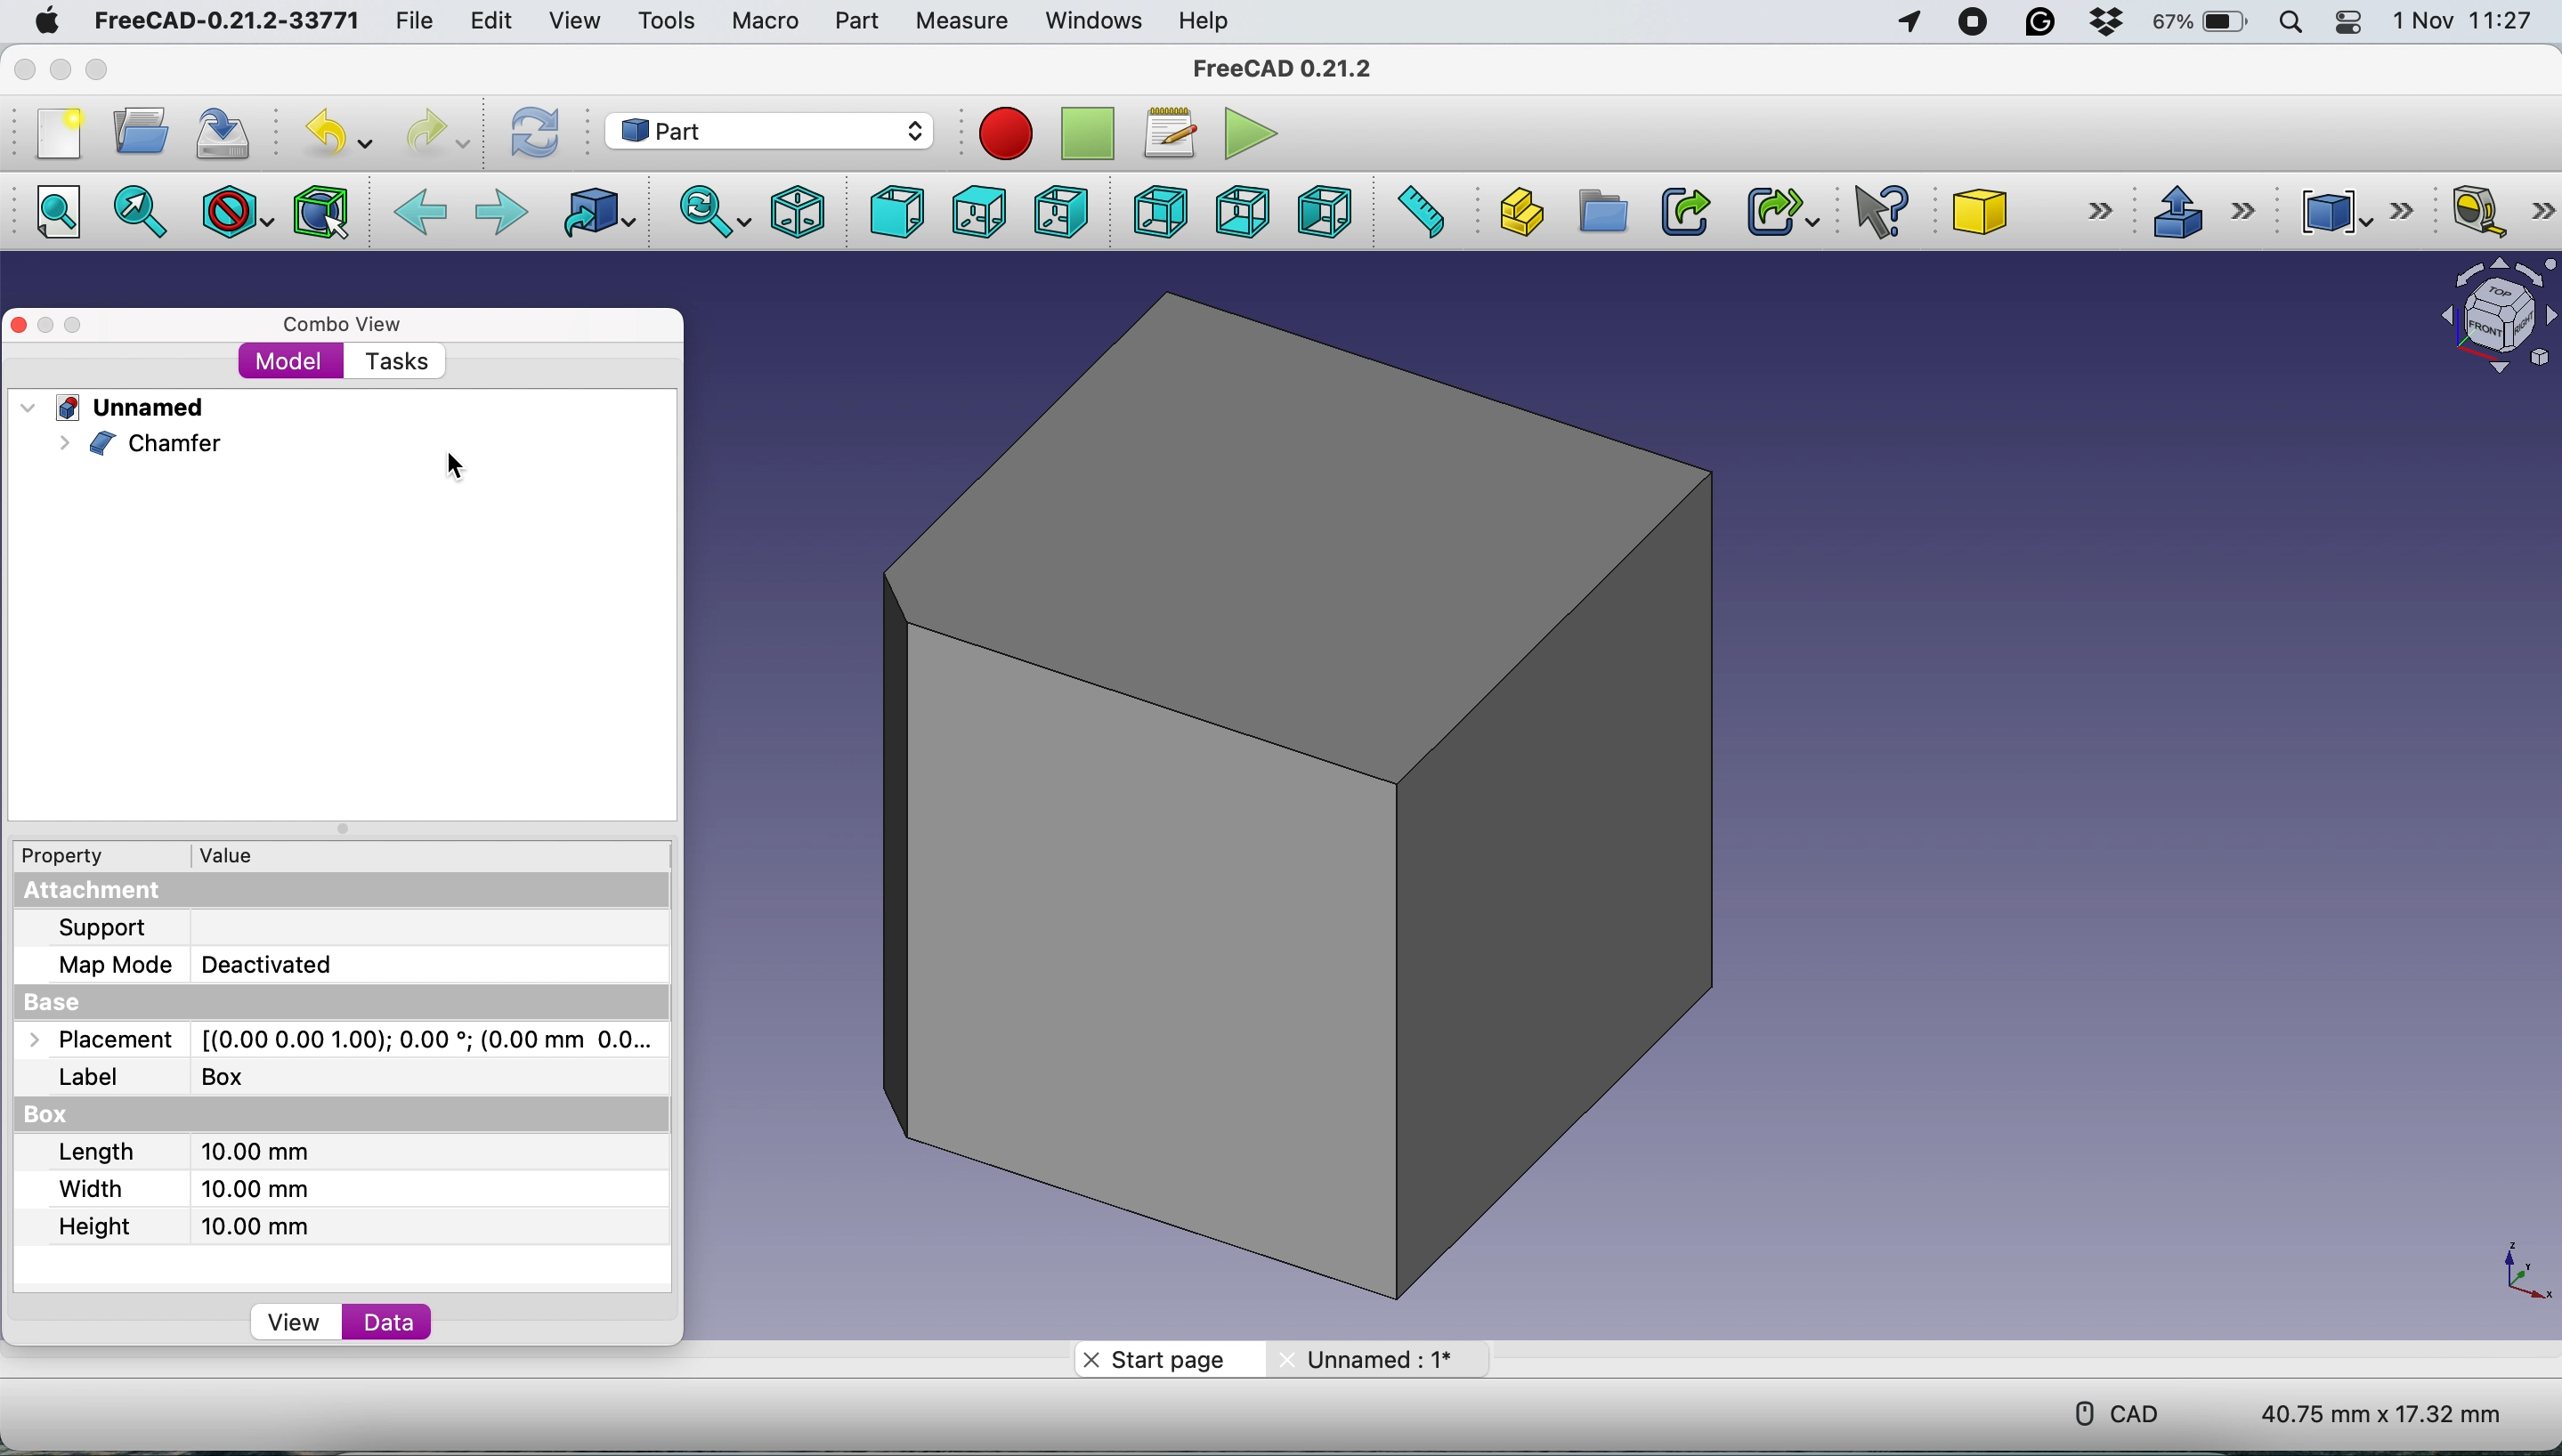 This screenshot has height=1456, width=2562. What do you see at coordinates (2297, 27) in the screenshot?
I see `spotlight searc` at bounding box center [2297, 27].